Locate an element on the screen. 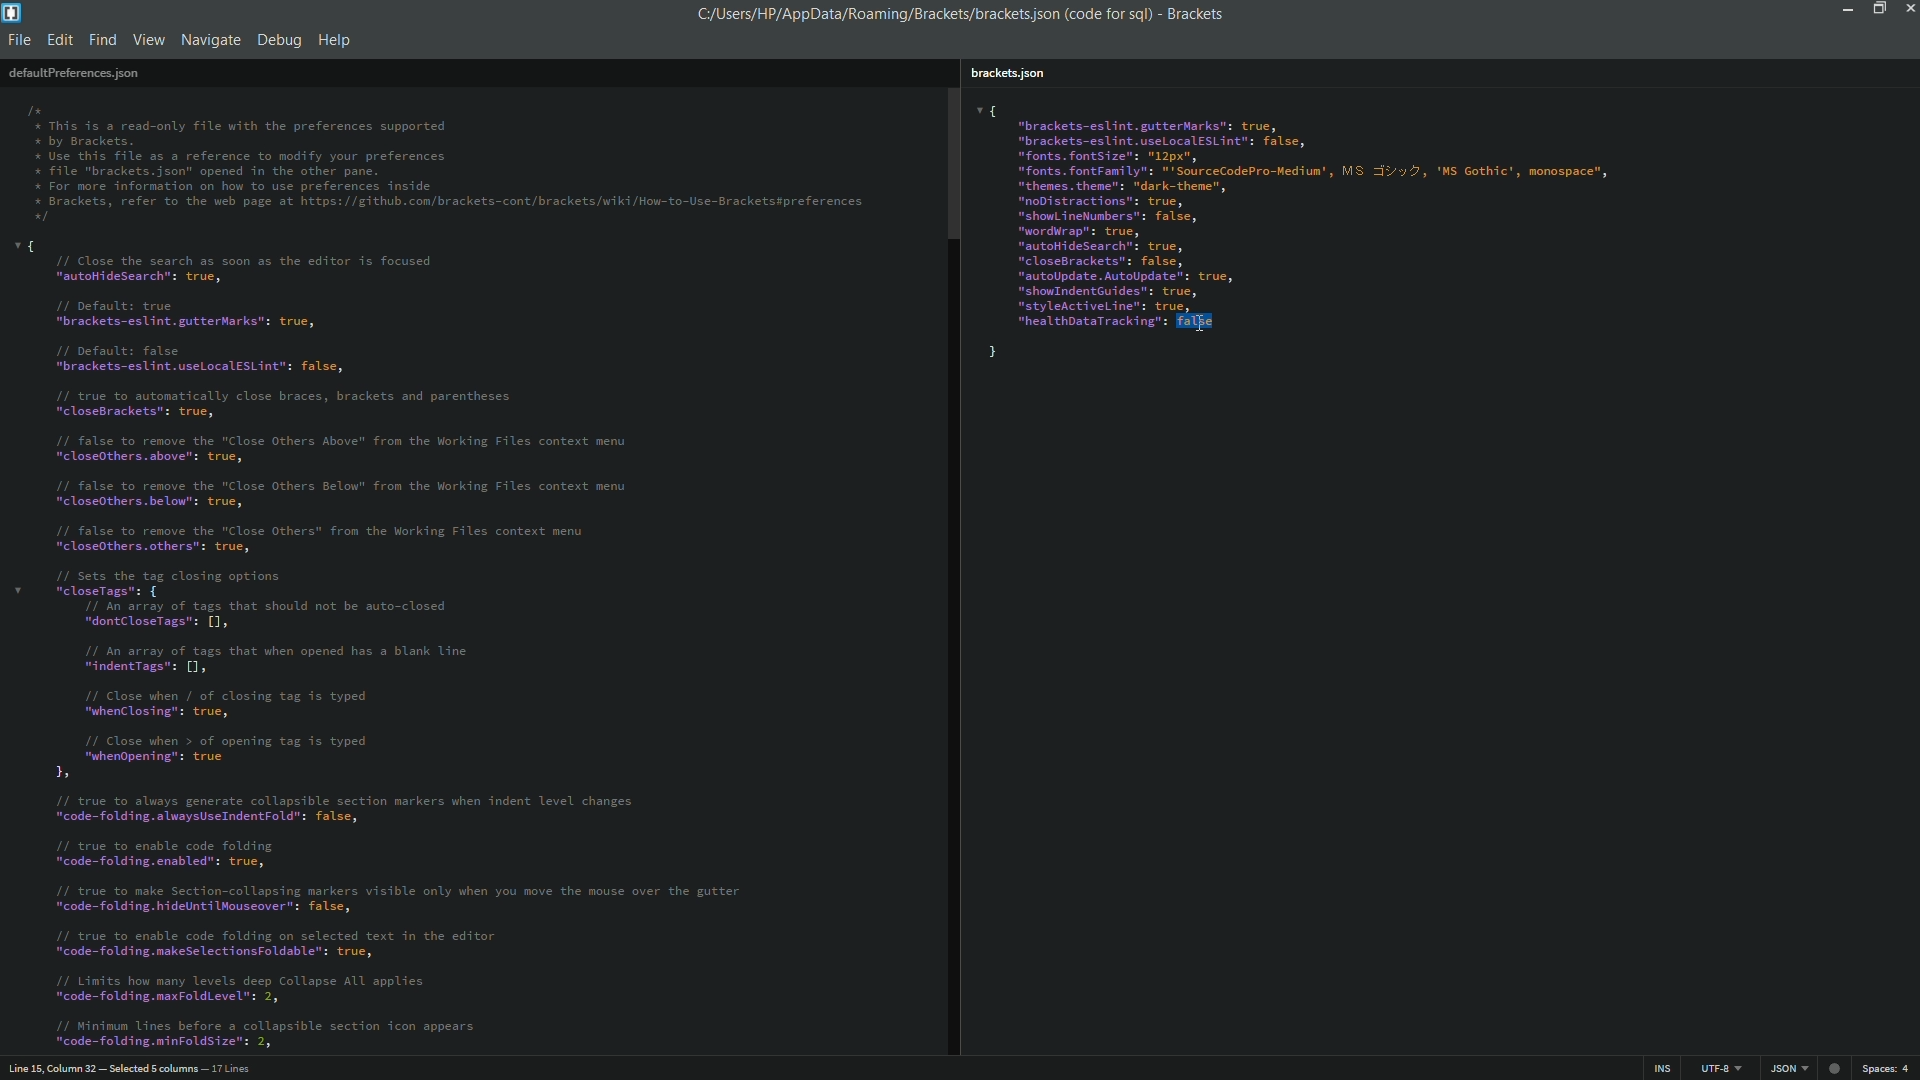  Number of lines is located at coordinates (232, 1068).